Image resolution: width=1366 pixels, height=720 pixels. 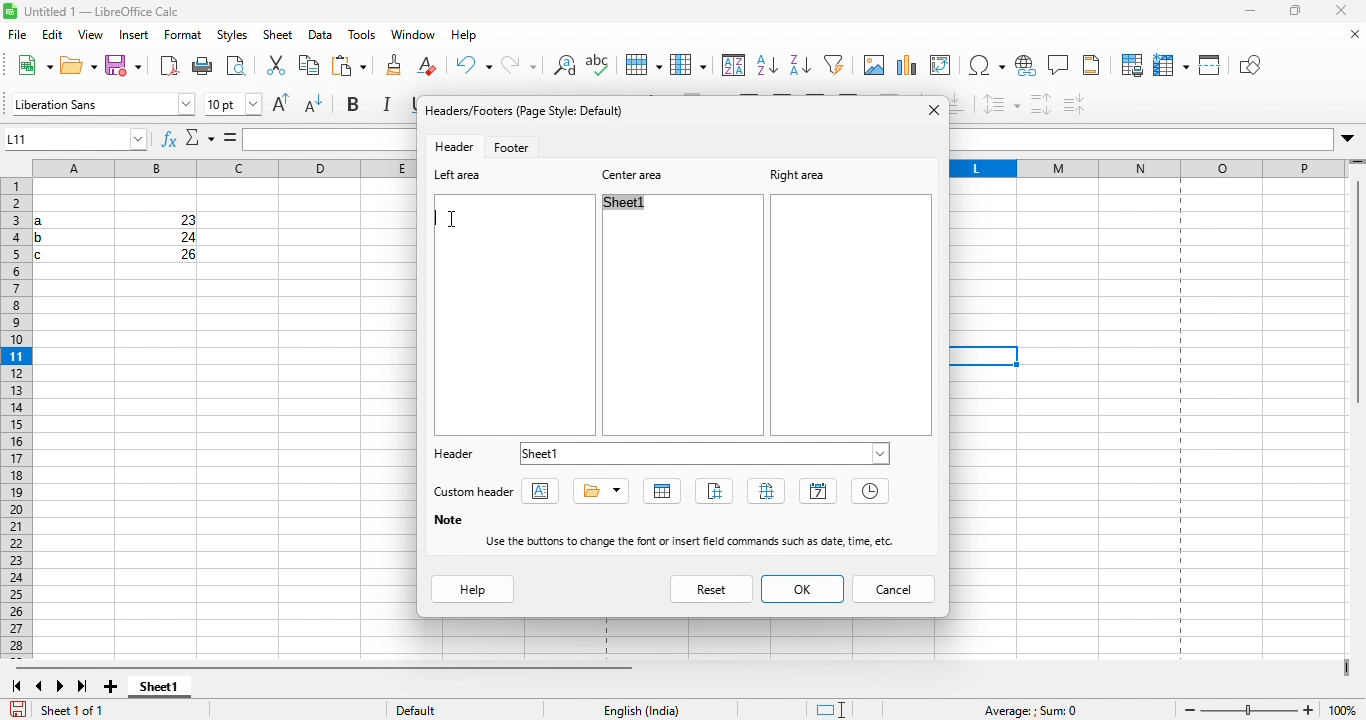 I want to click on sheet name, so click(x=659, y=490).